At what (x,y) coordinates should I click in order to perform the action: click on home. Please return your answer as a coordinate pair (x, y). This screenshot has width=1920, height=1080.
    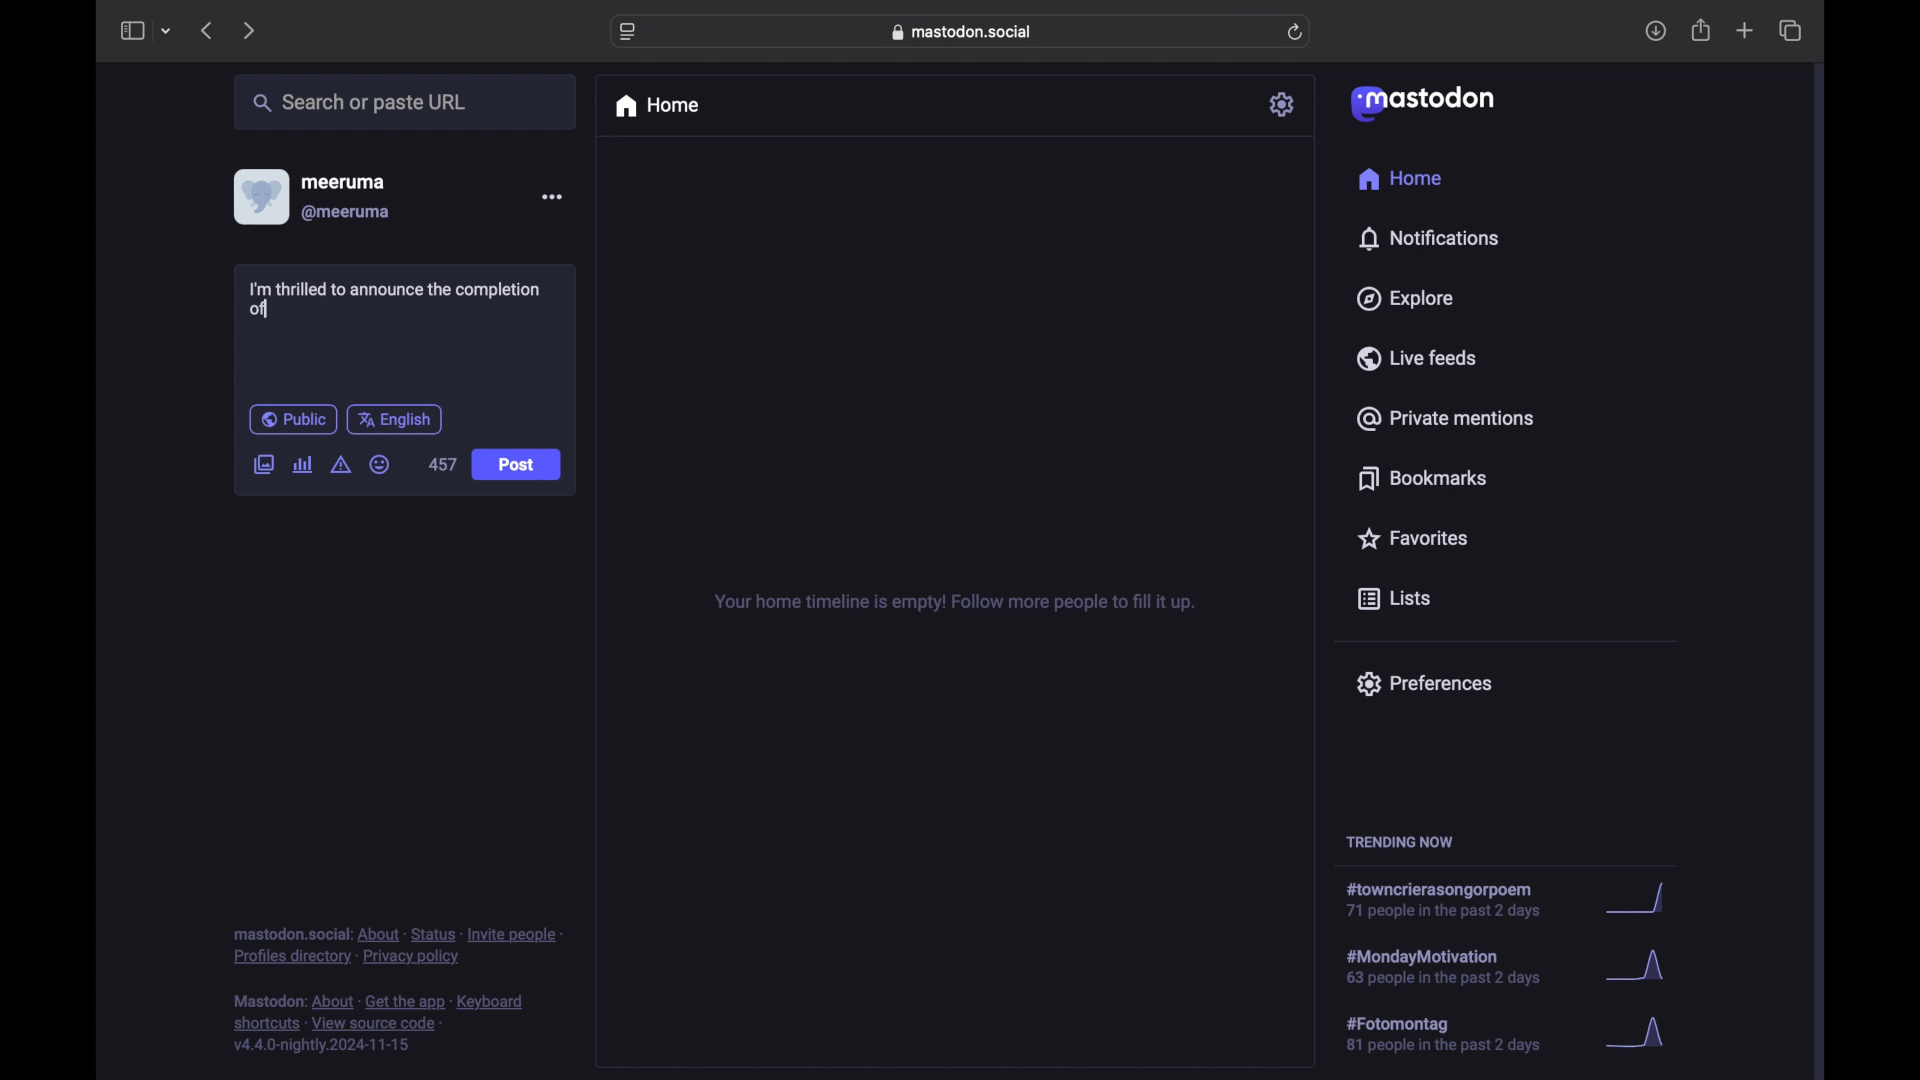
    Looking at the image, I should click on (656, 106).